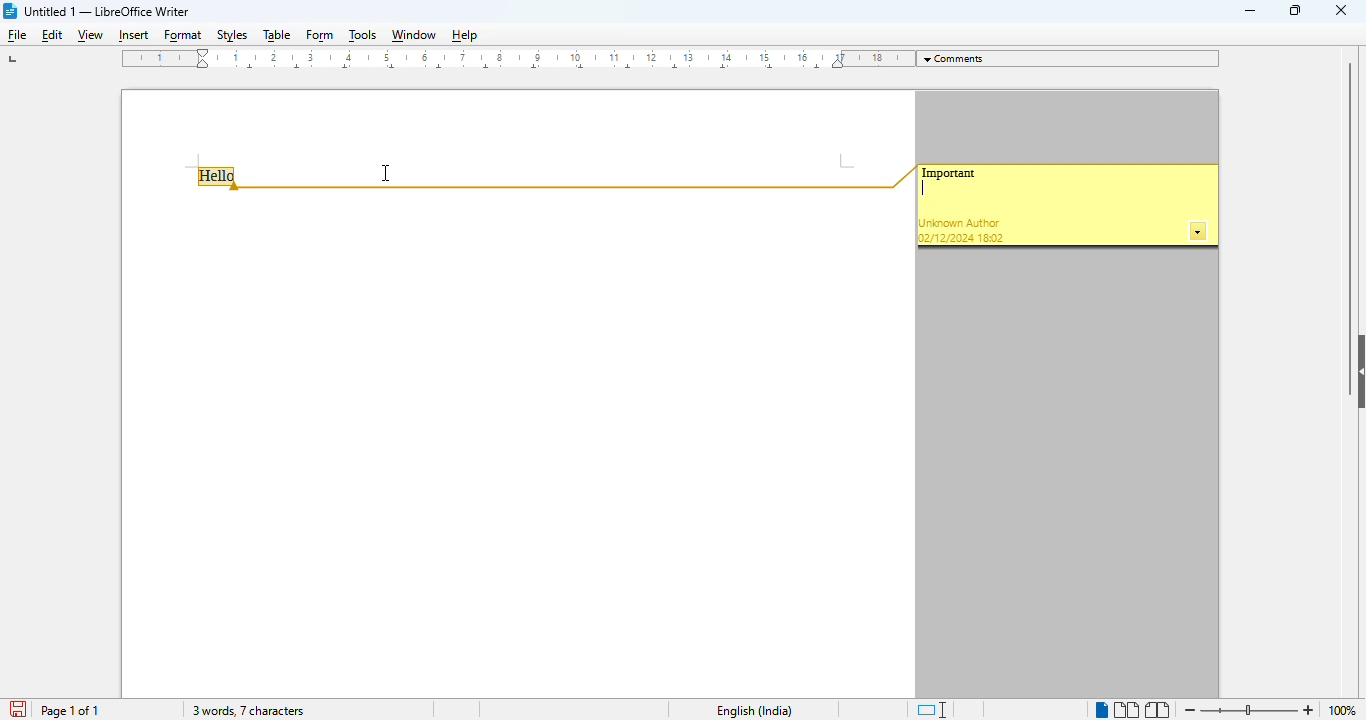 The height and width of the screenshot is (720, 1366). Describe the element at coordinates (992, 238) in the screenshot. I see `18:02` at that location.